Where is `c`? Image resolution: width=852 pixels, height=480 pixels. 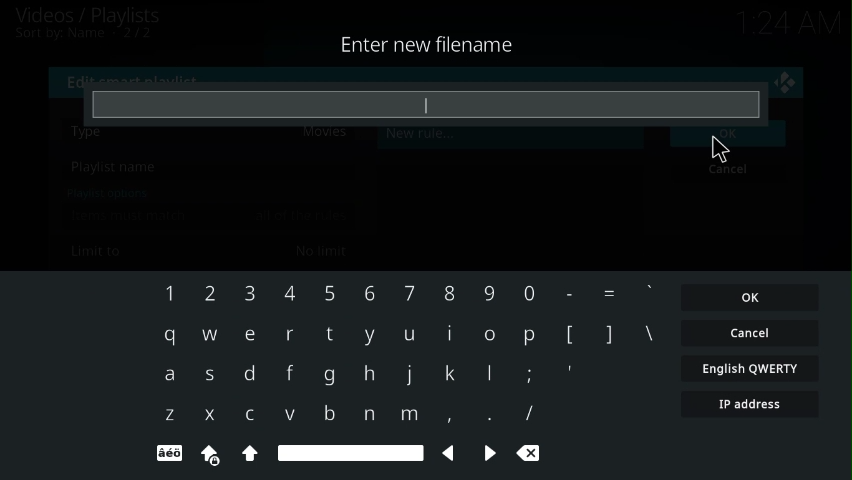
c is located at coordinates (248, 414).